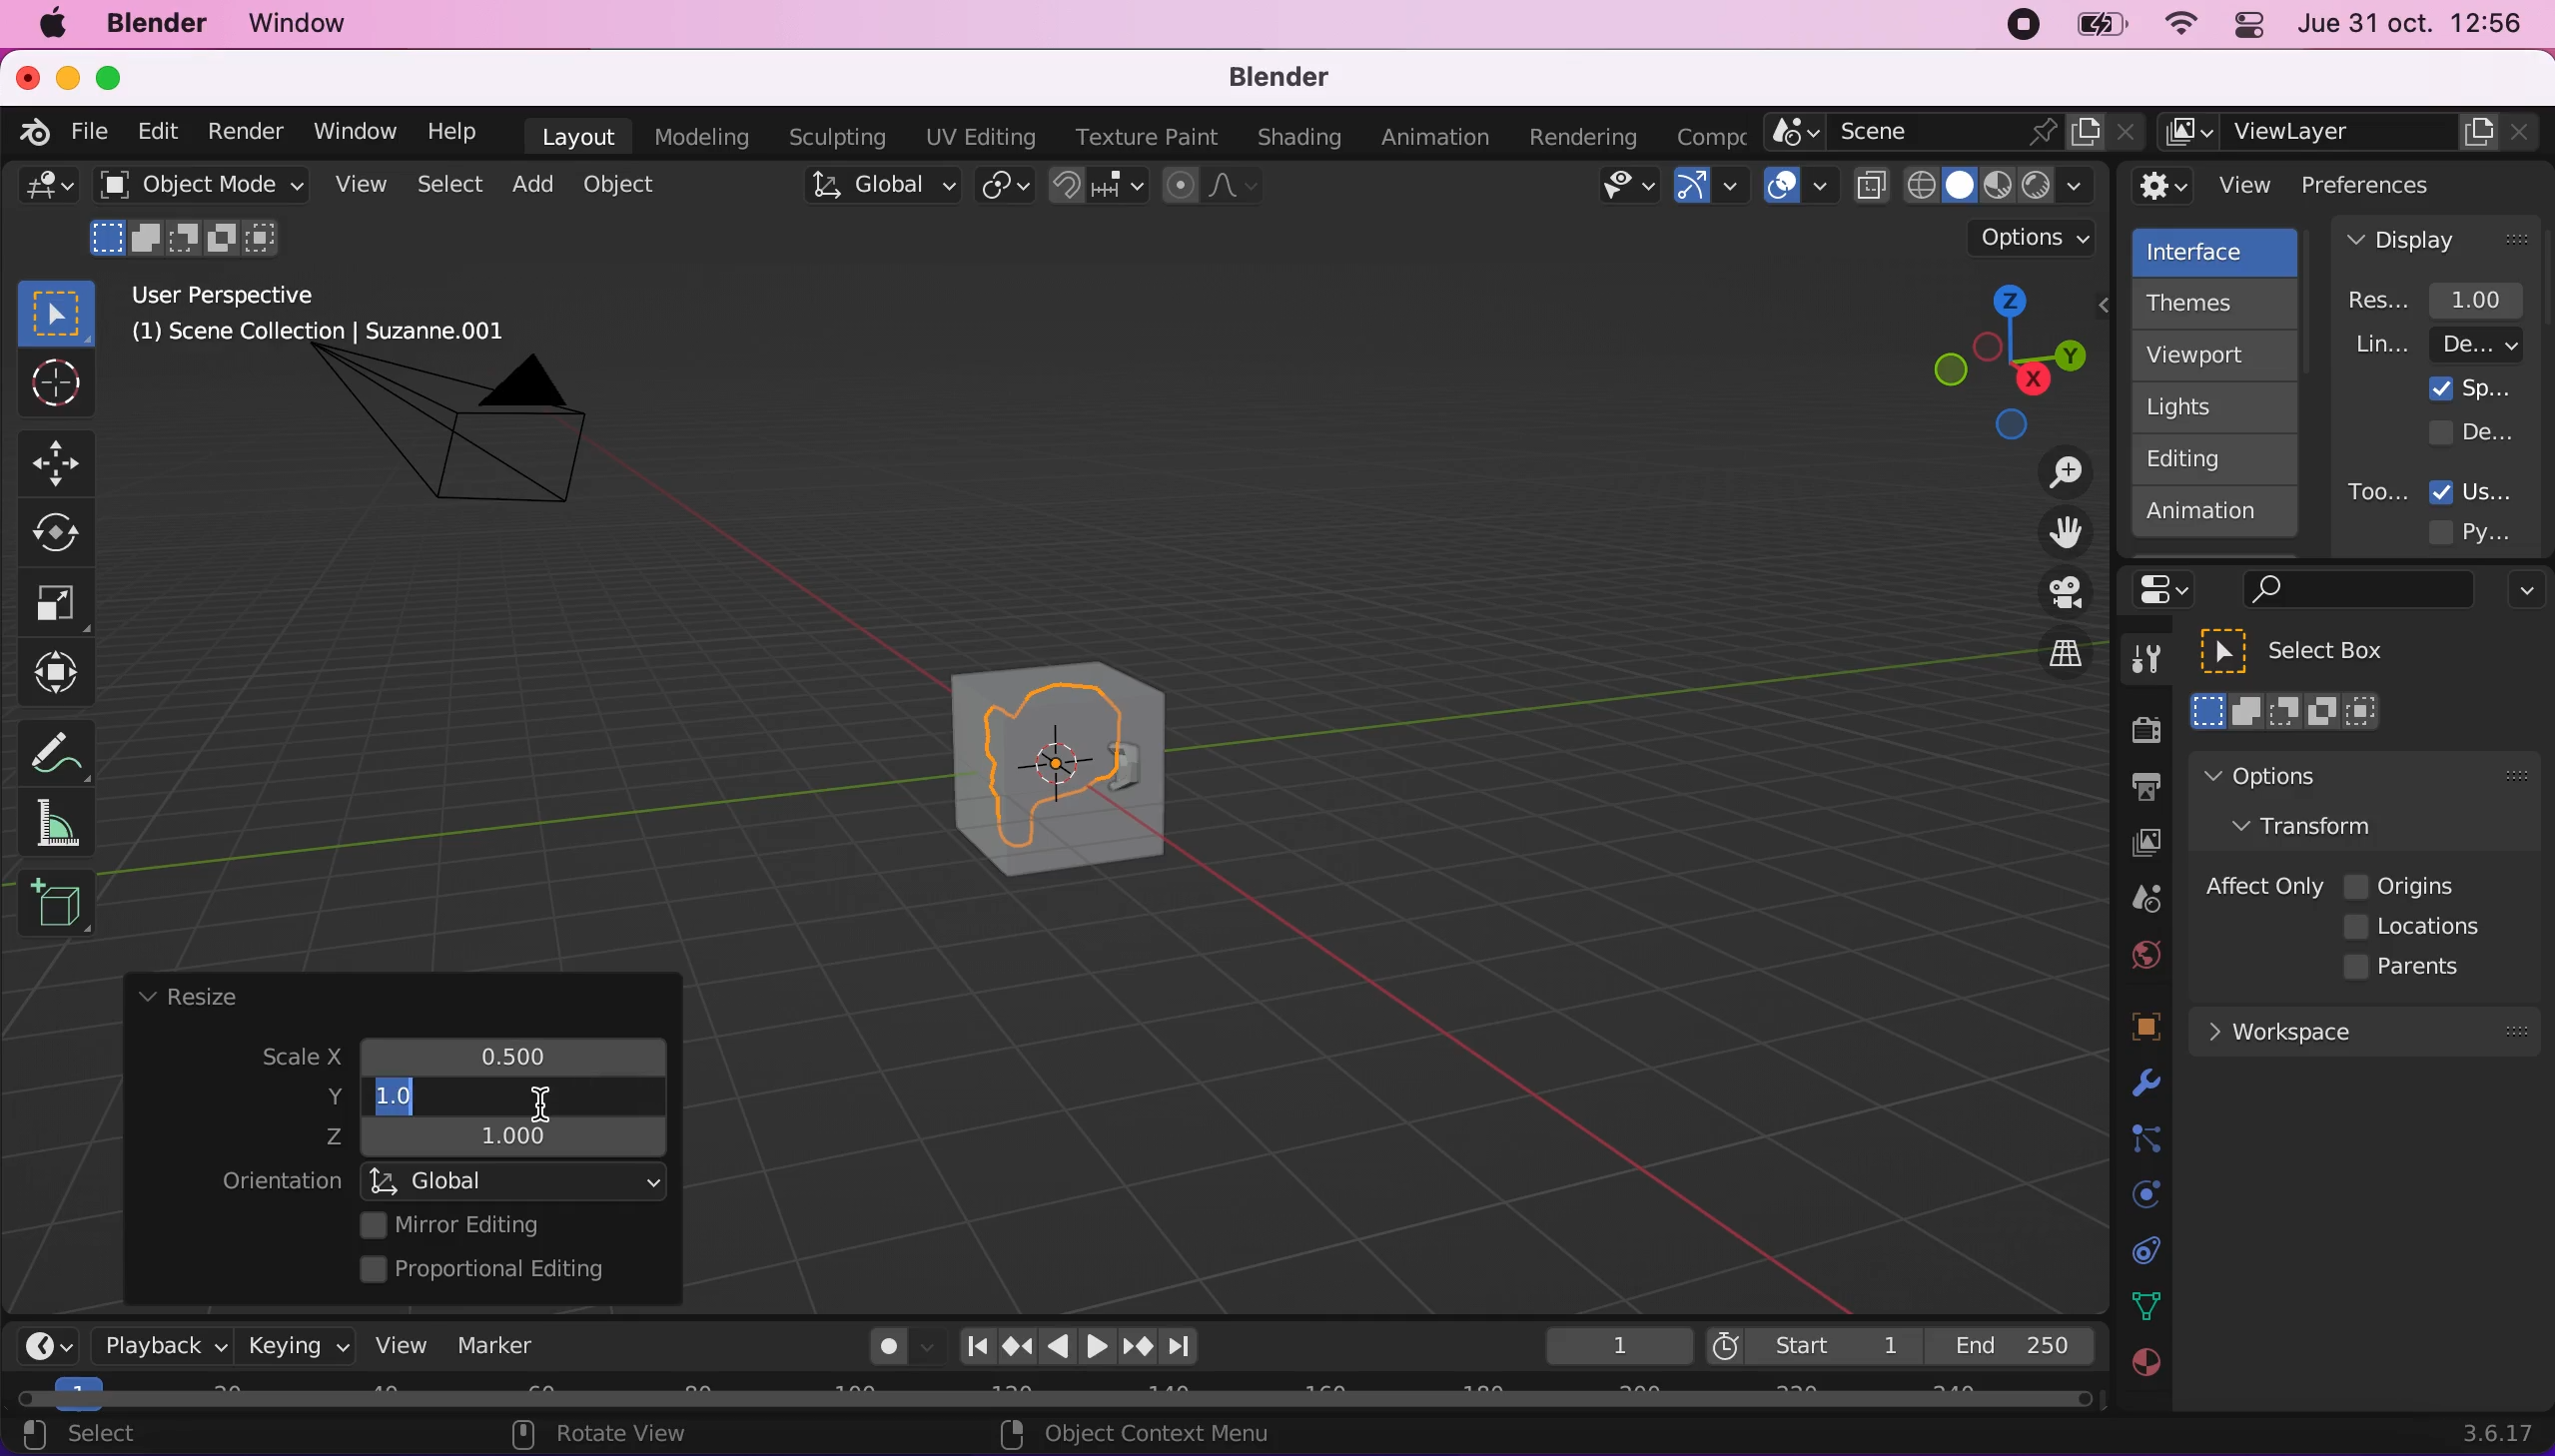  Describe the element at coordinates (2135, 846) in the screenshot. I see `view layer` at that location.